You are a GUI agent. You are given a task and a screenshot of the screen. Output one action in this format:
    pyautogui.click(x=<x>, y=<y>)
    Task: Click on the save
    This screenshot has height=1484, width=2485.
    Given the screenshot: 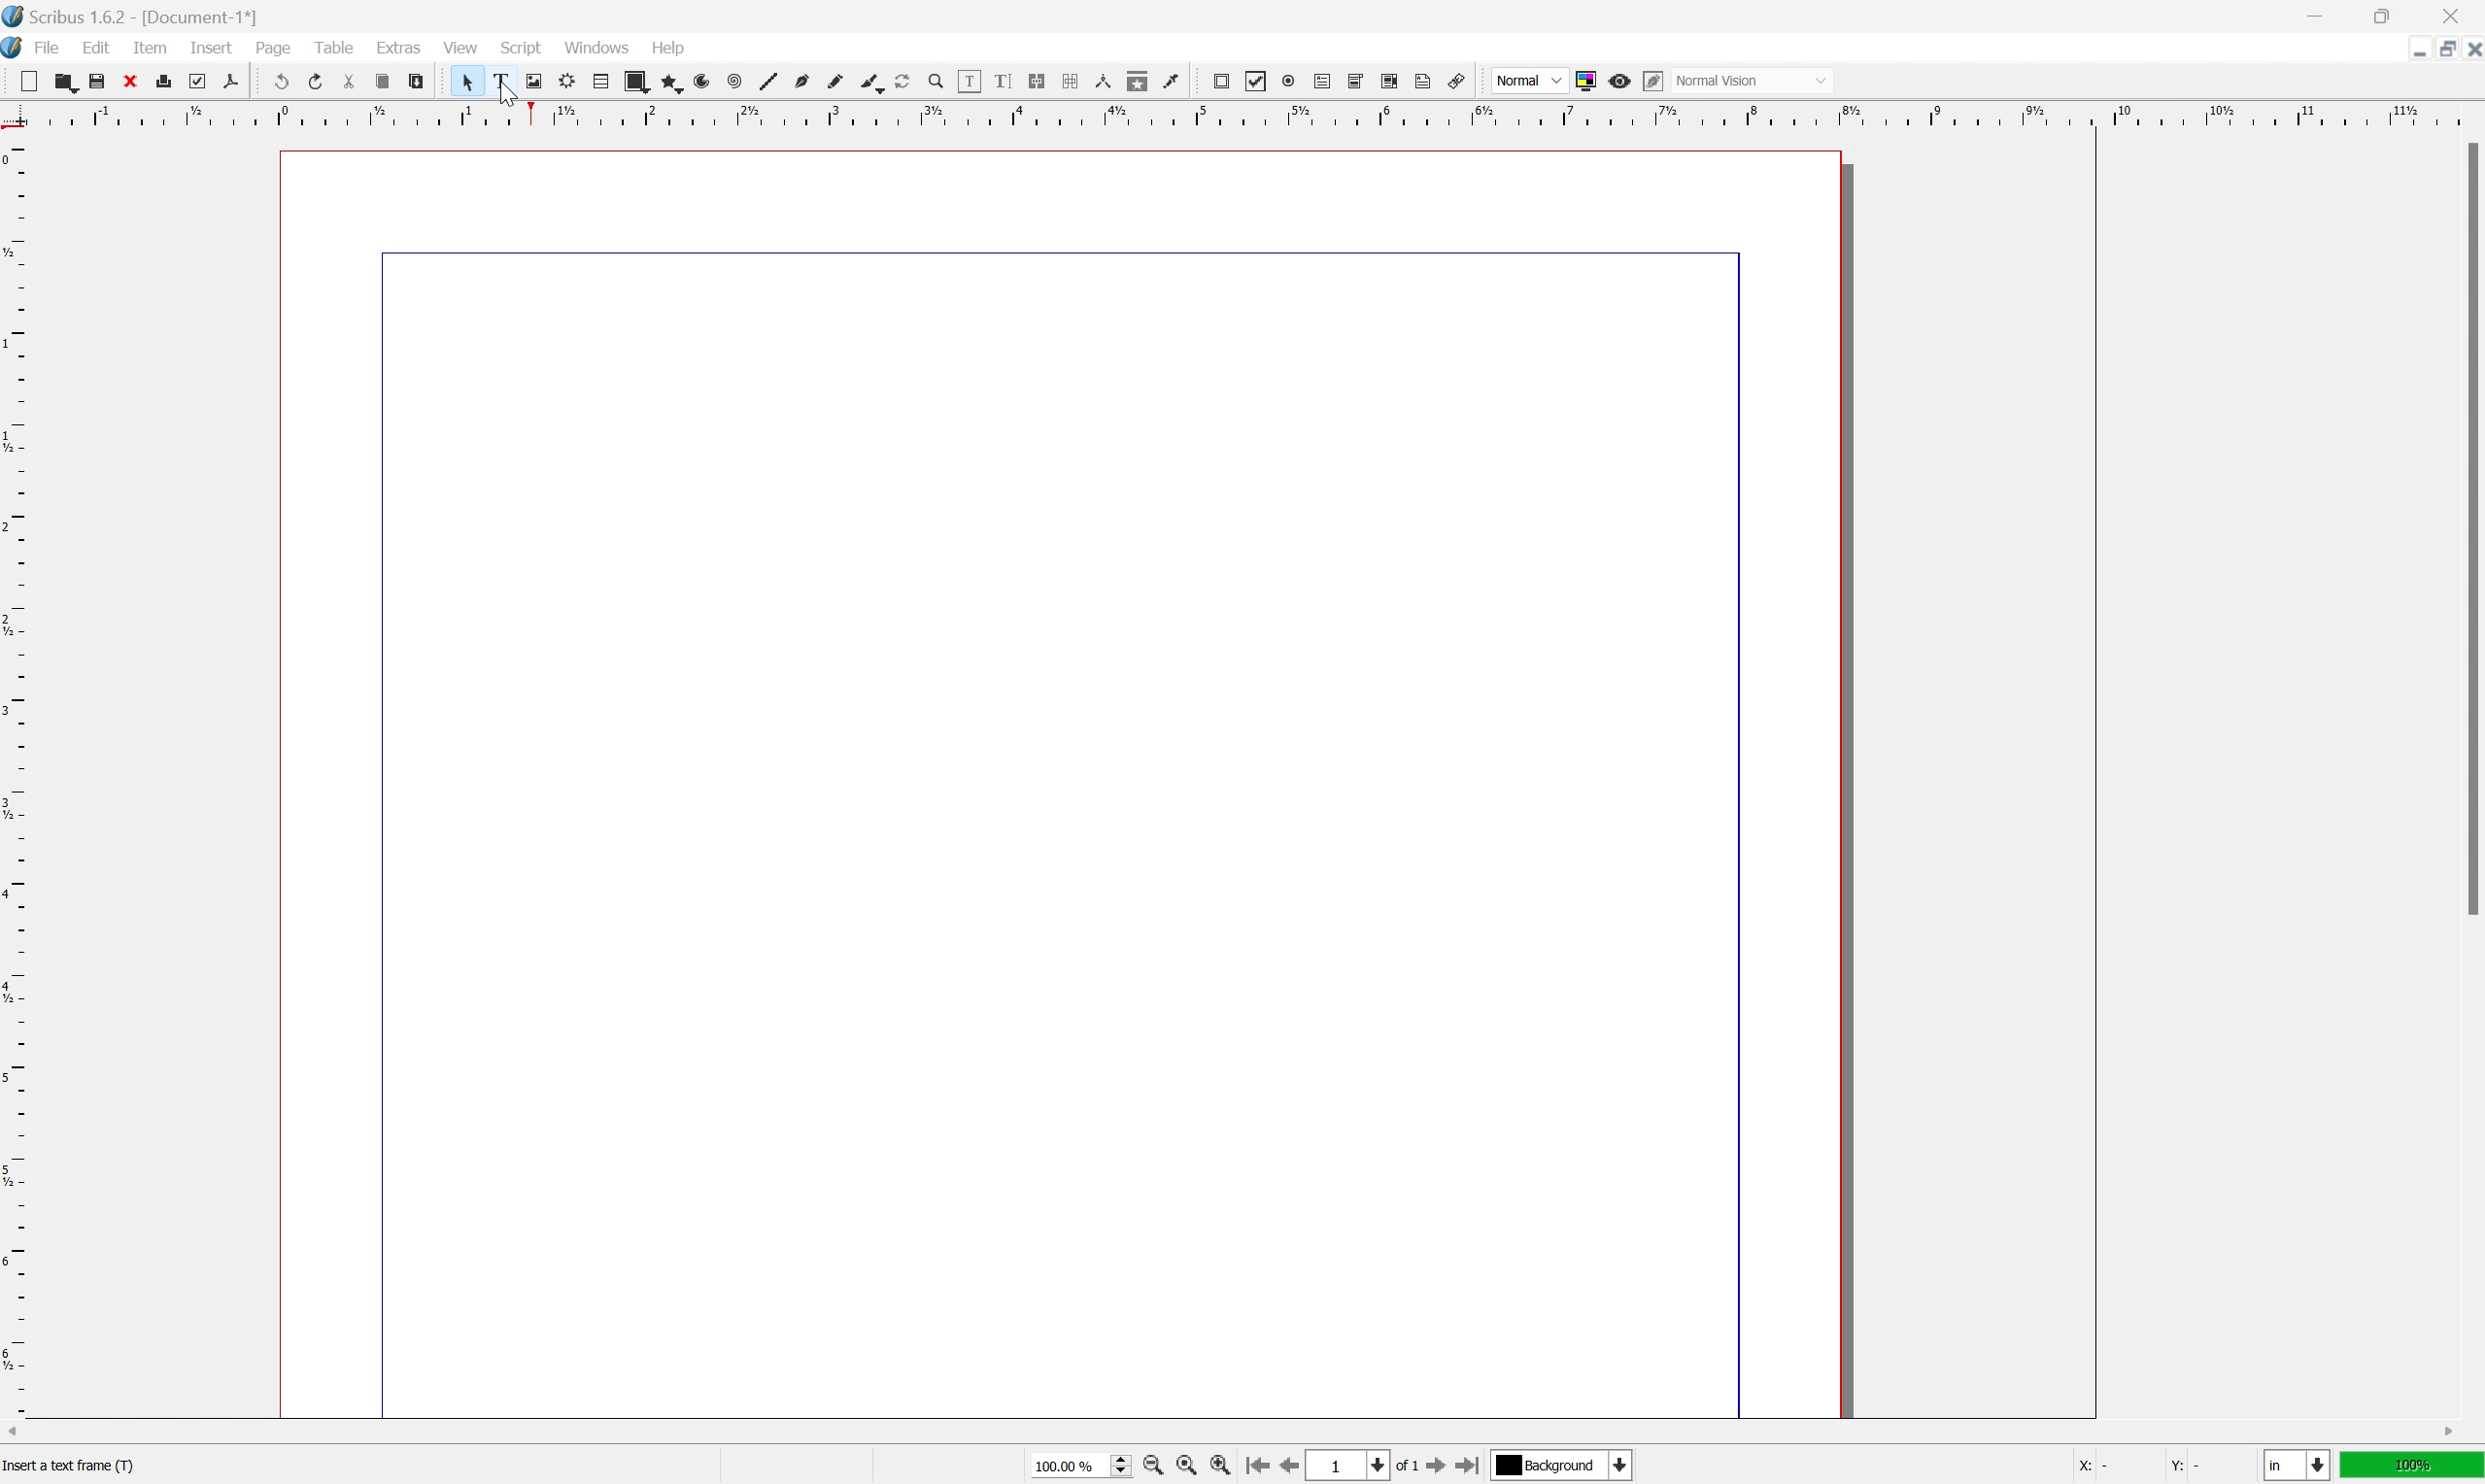 What is the action you would take?
    pyautogui.click(x=97, y=82)
    